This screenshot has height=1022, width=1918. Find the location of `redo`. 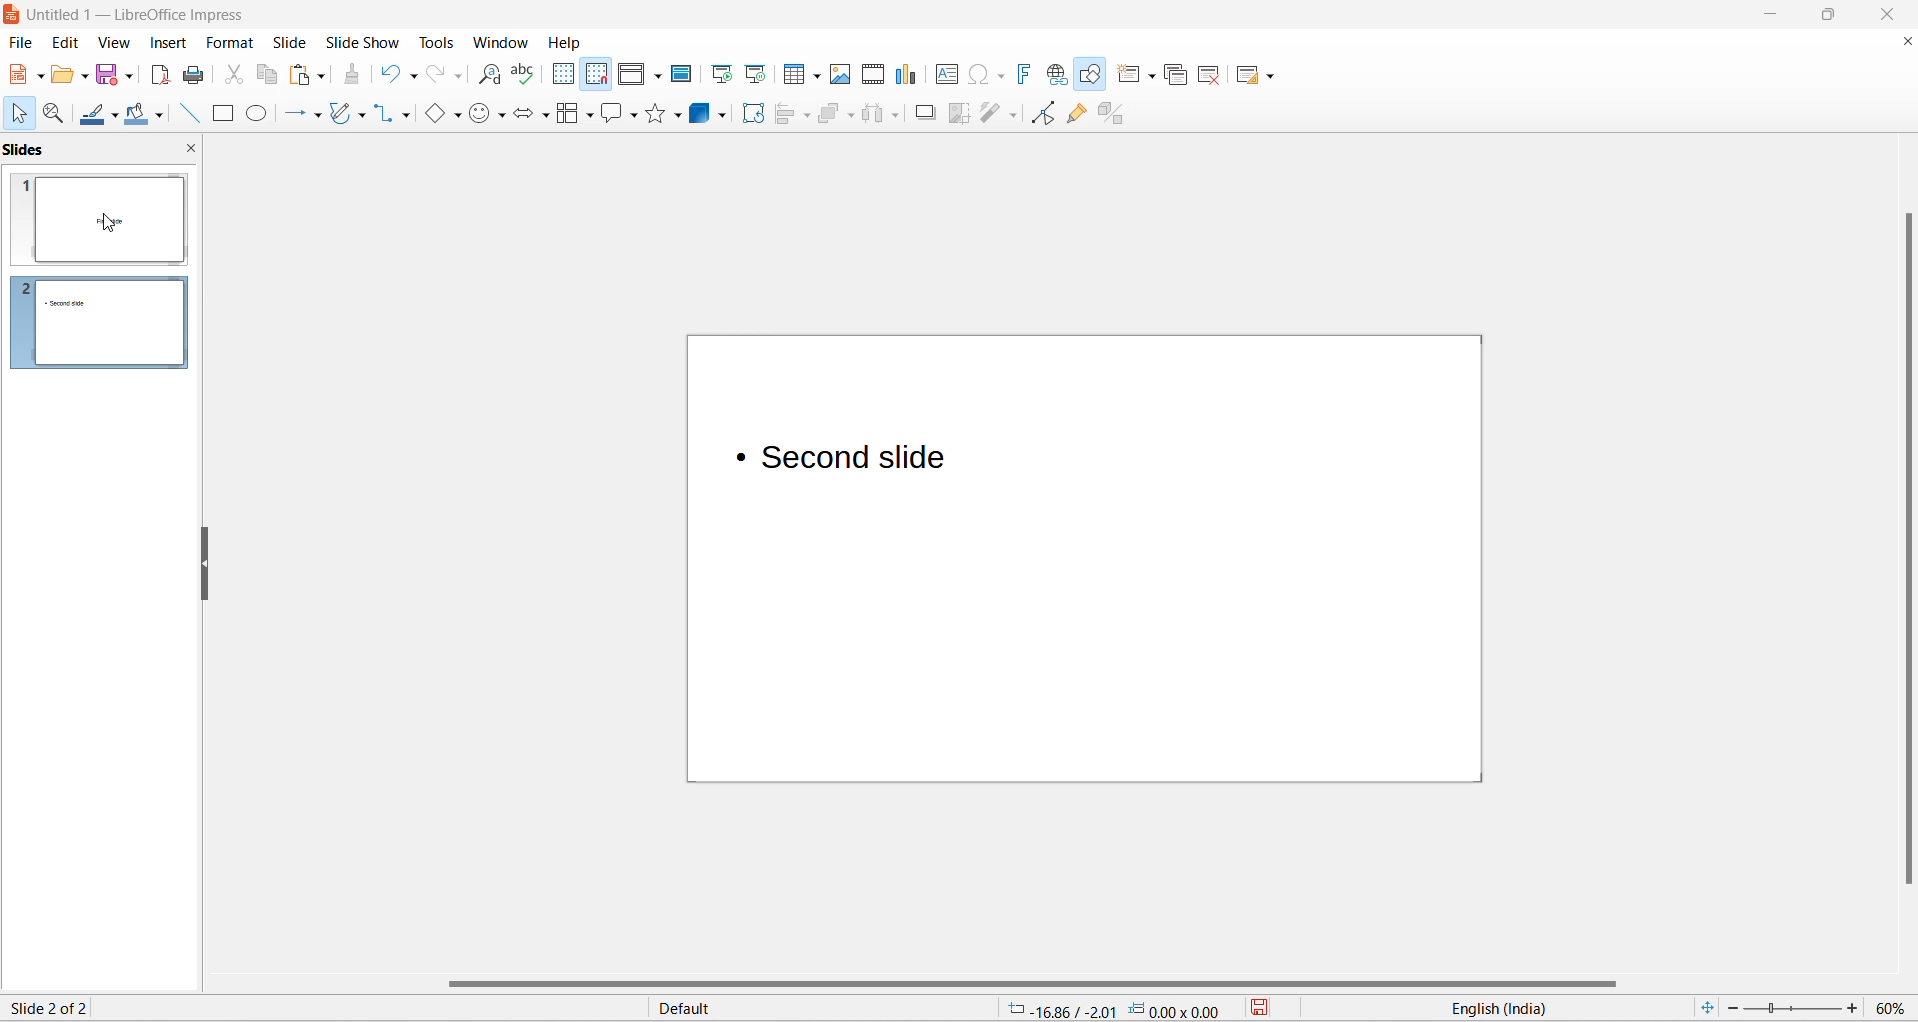

redo is located at coordinates (436, 73).